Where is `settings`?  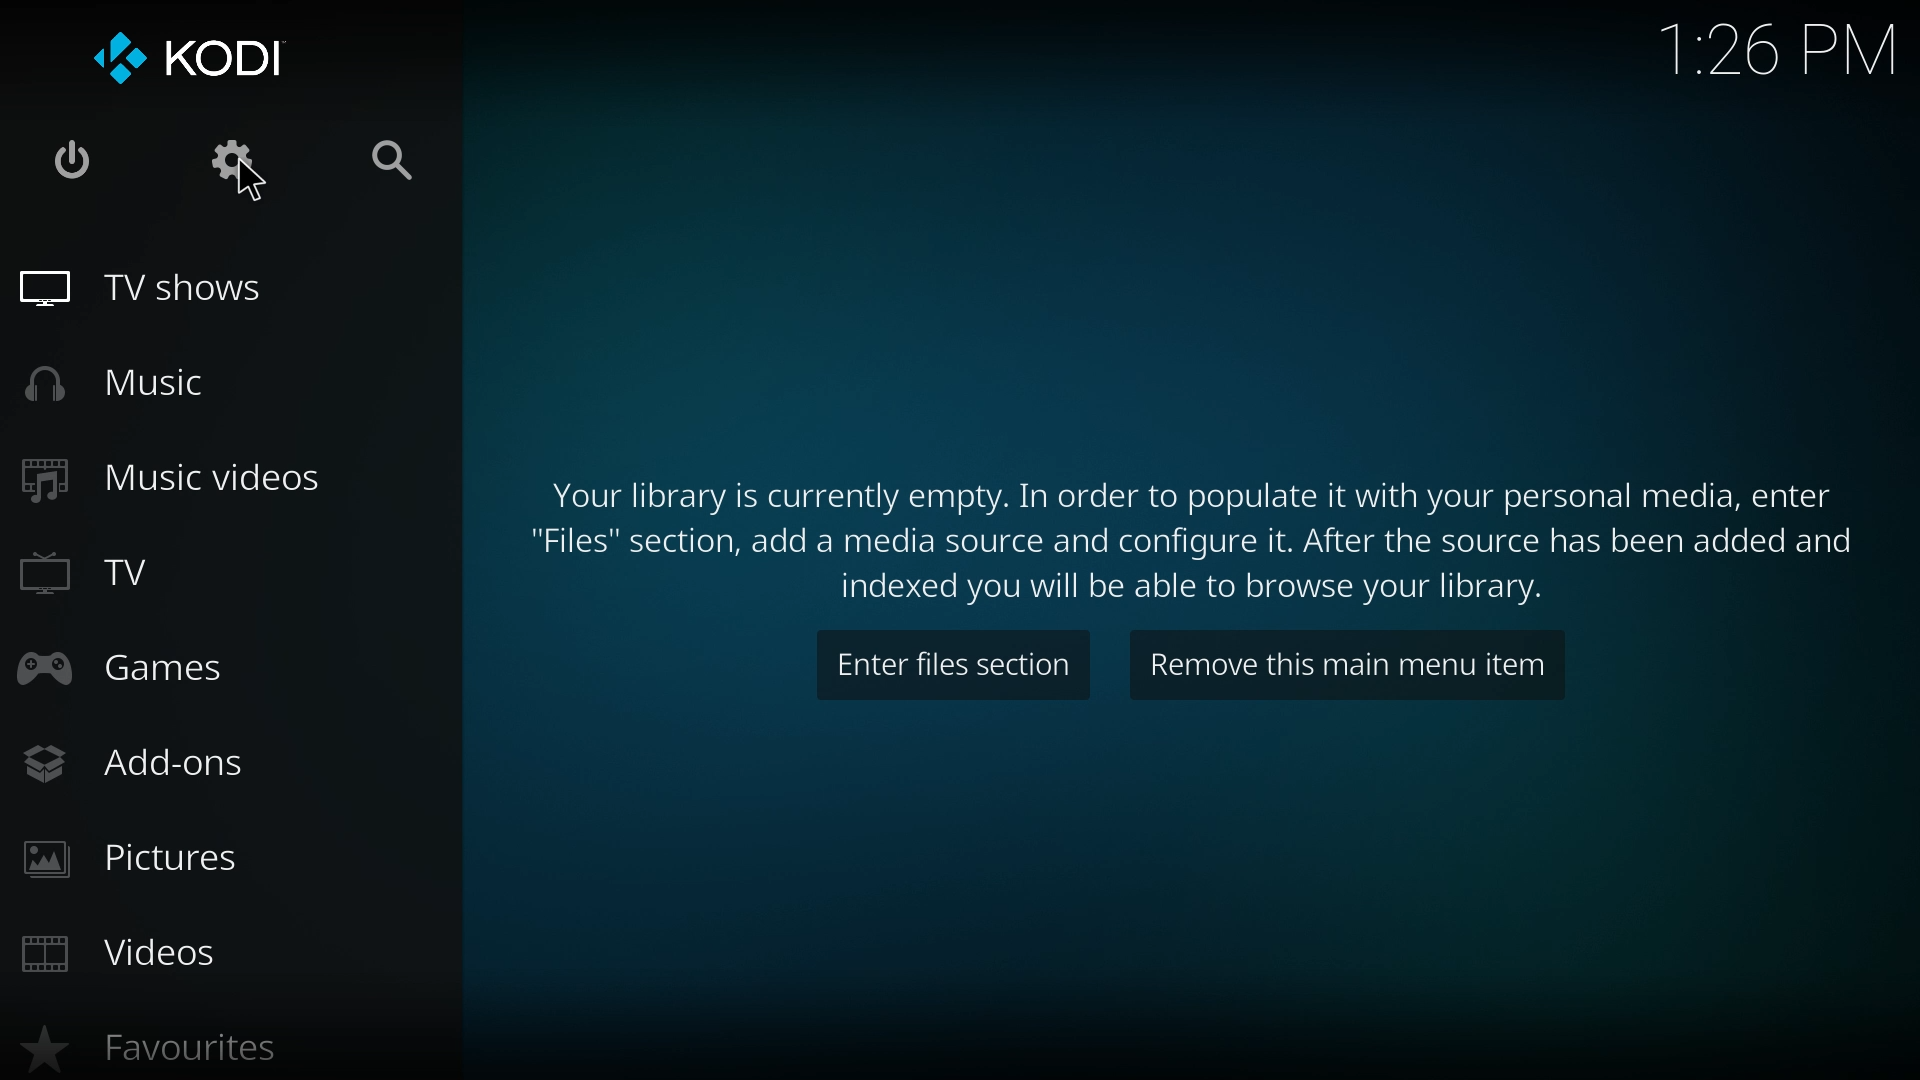
settings is located at coordinates (234, 154).